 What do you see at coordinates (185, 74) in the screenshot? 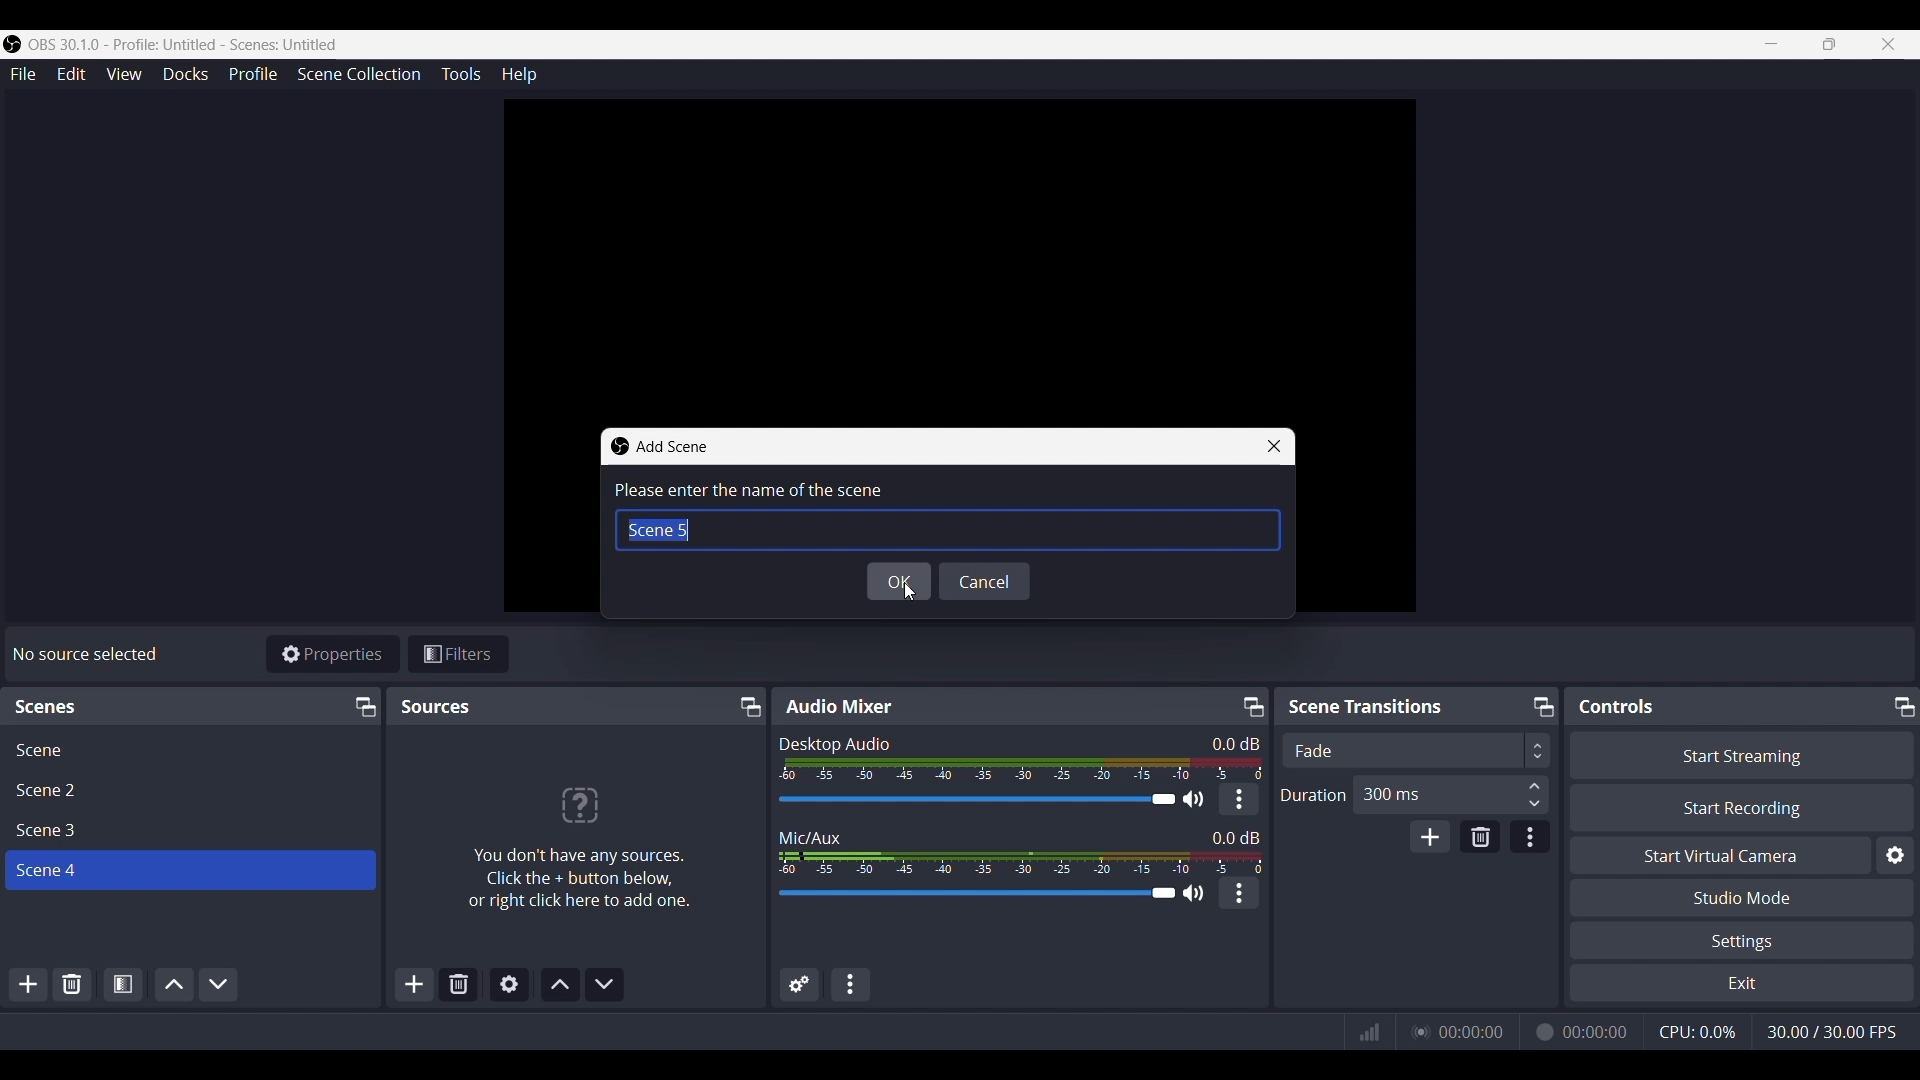
I see `Docks` at bounding box center [185, 74].